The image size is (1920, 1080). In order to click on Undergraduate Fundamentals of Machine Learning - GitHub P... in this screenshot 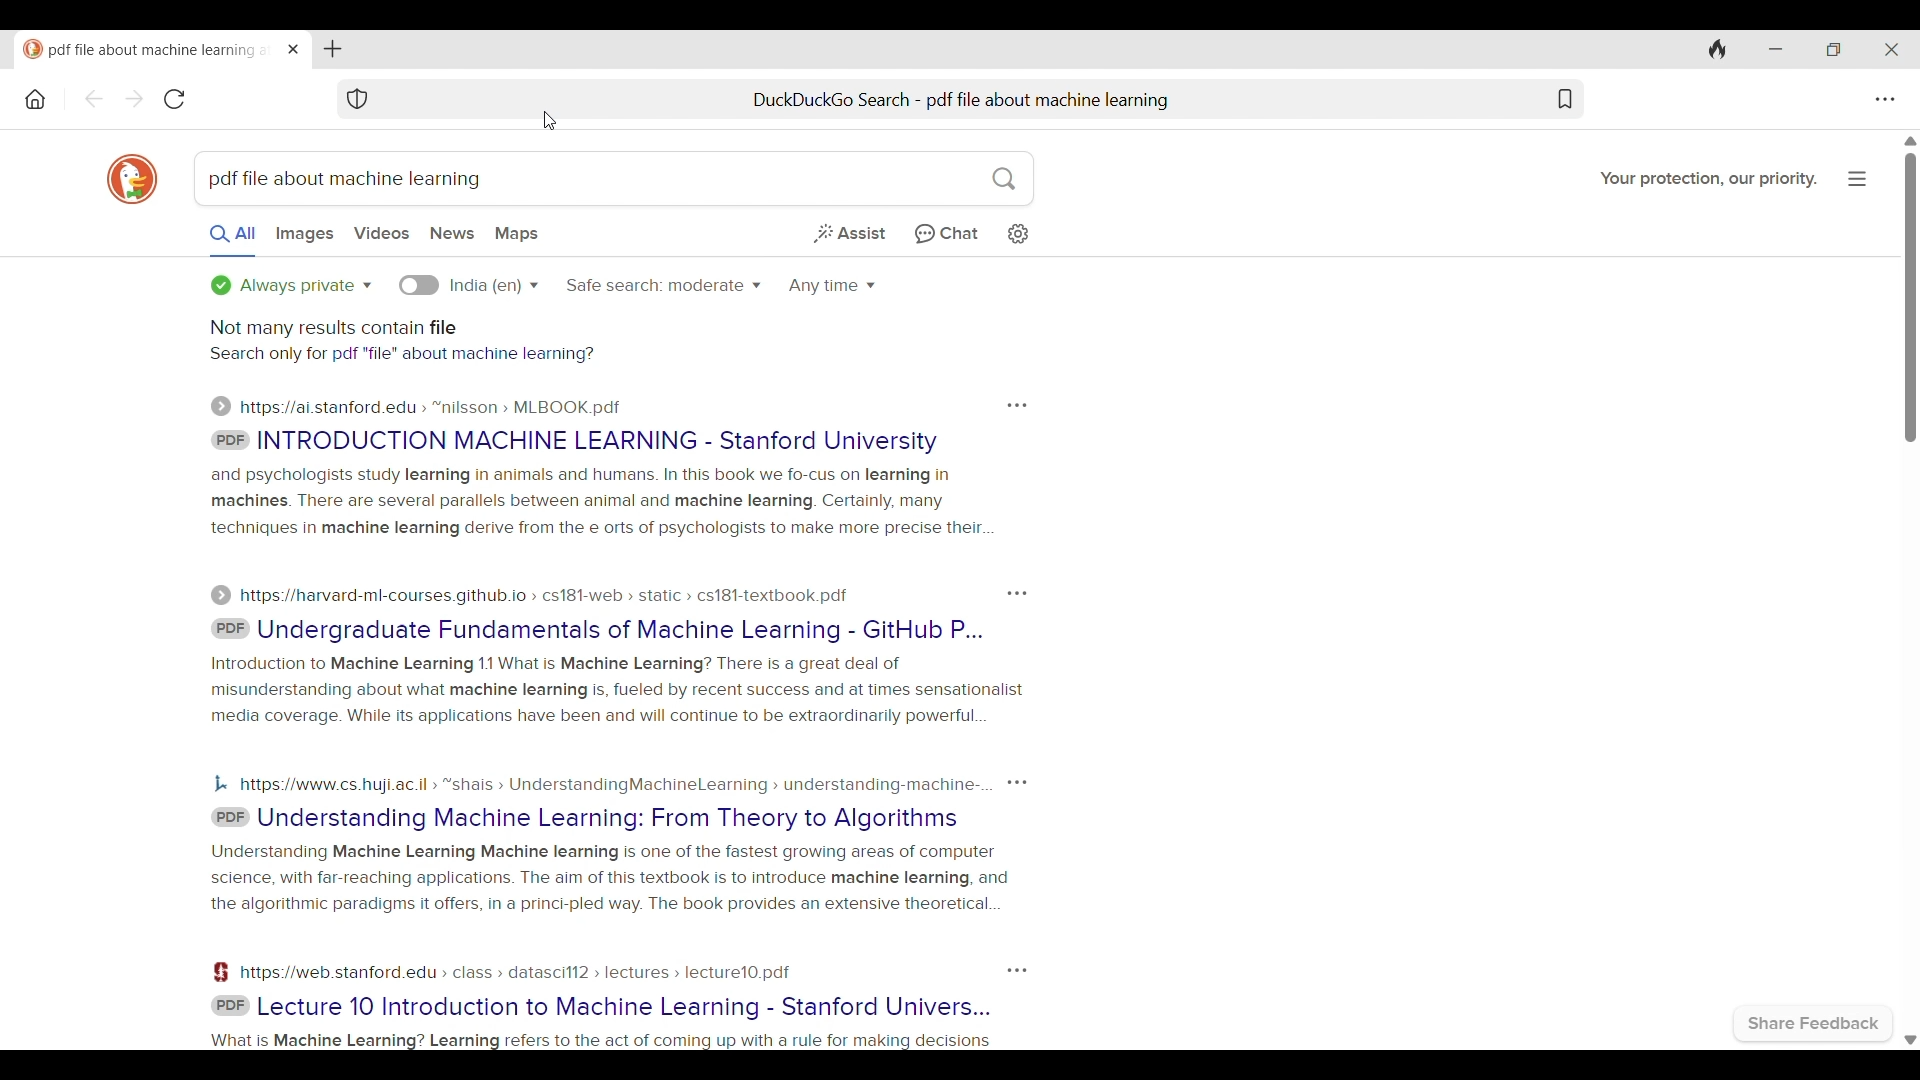, I will do `click(623, 630)`.